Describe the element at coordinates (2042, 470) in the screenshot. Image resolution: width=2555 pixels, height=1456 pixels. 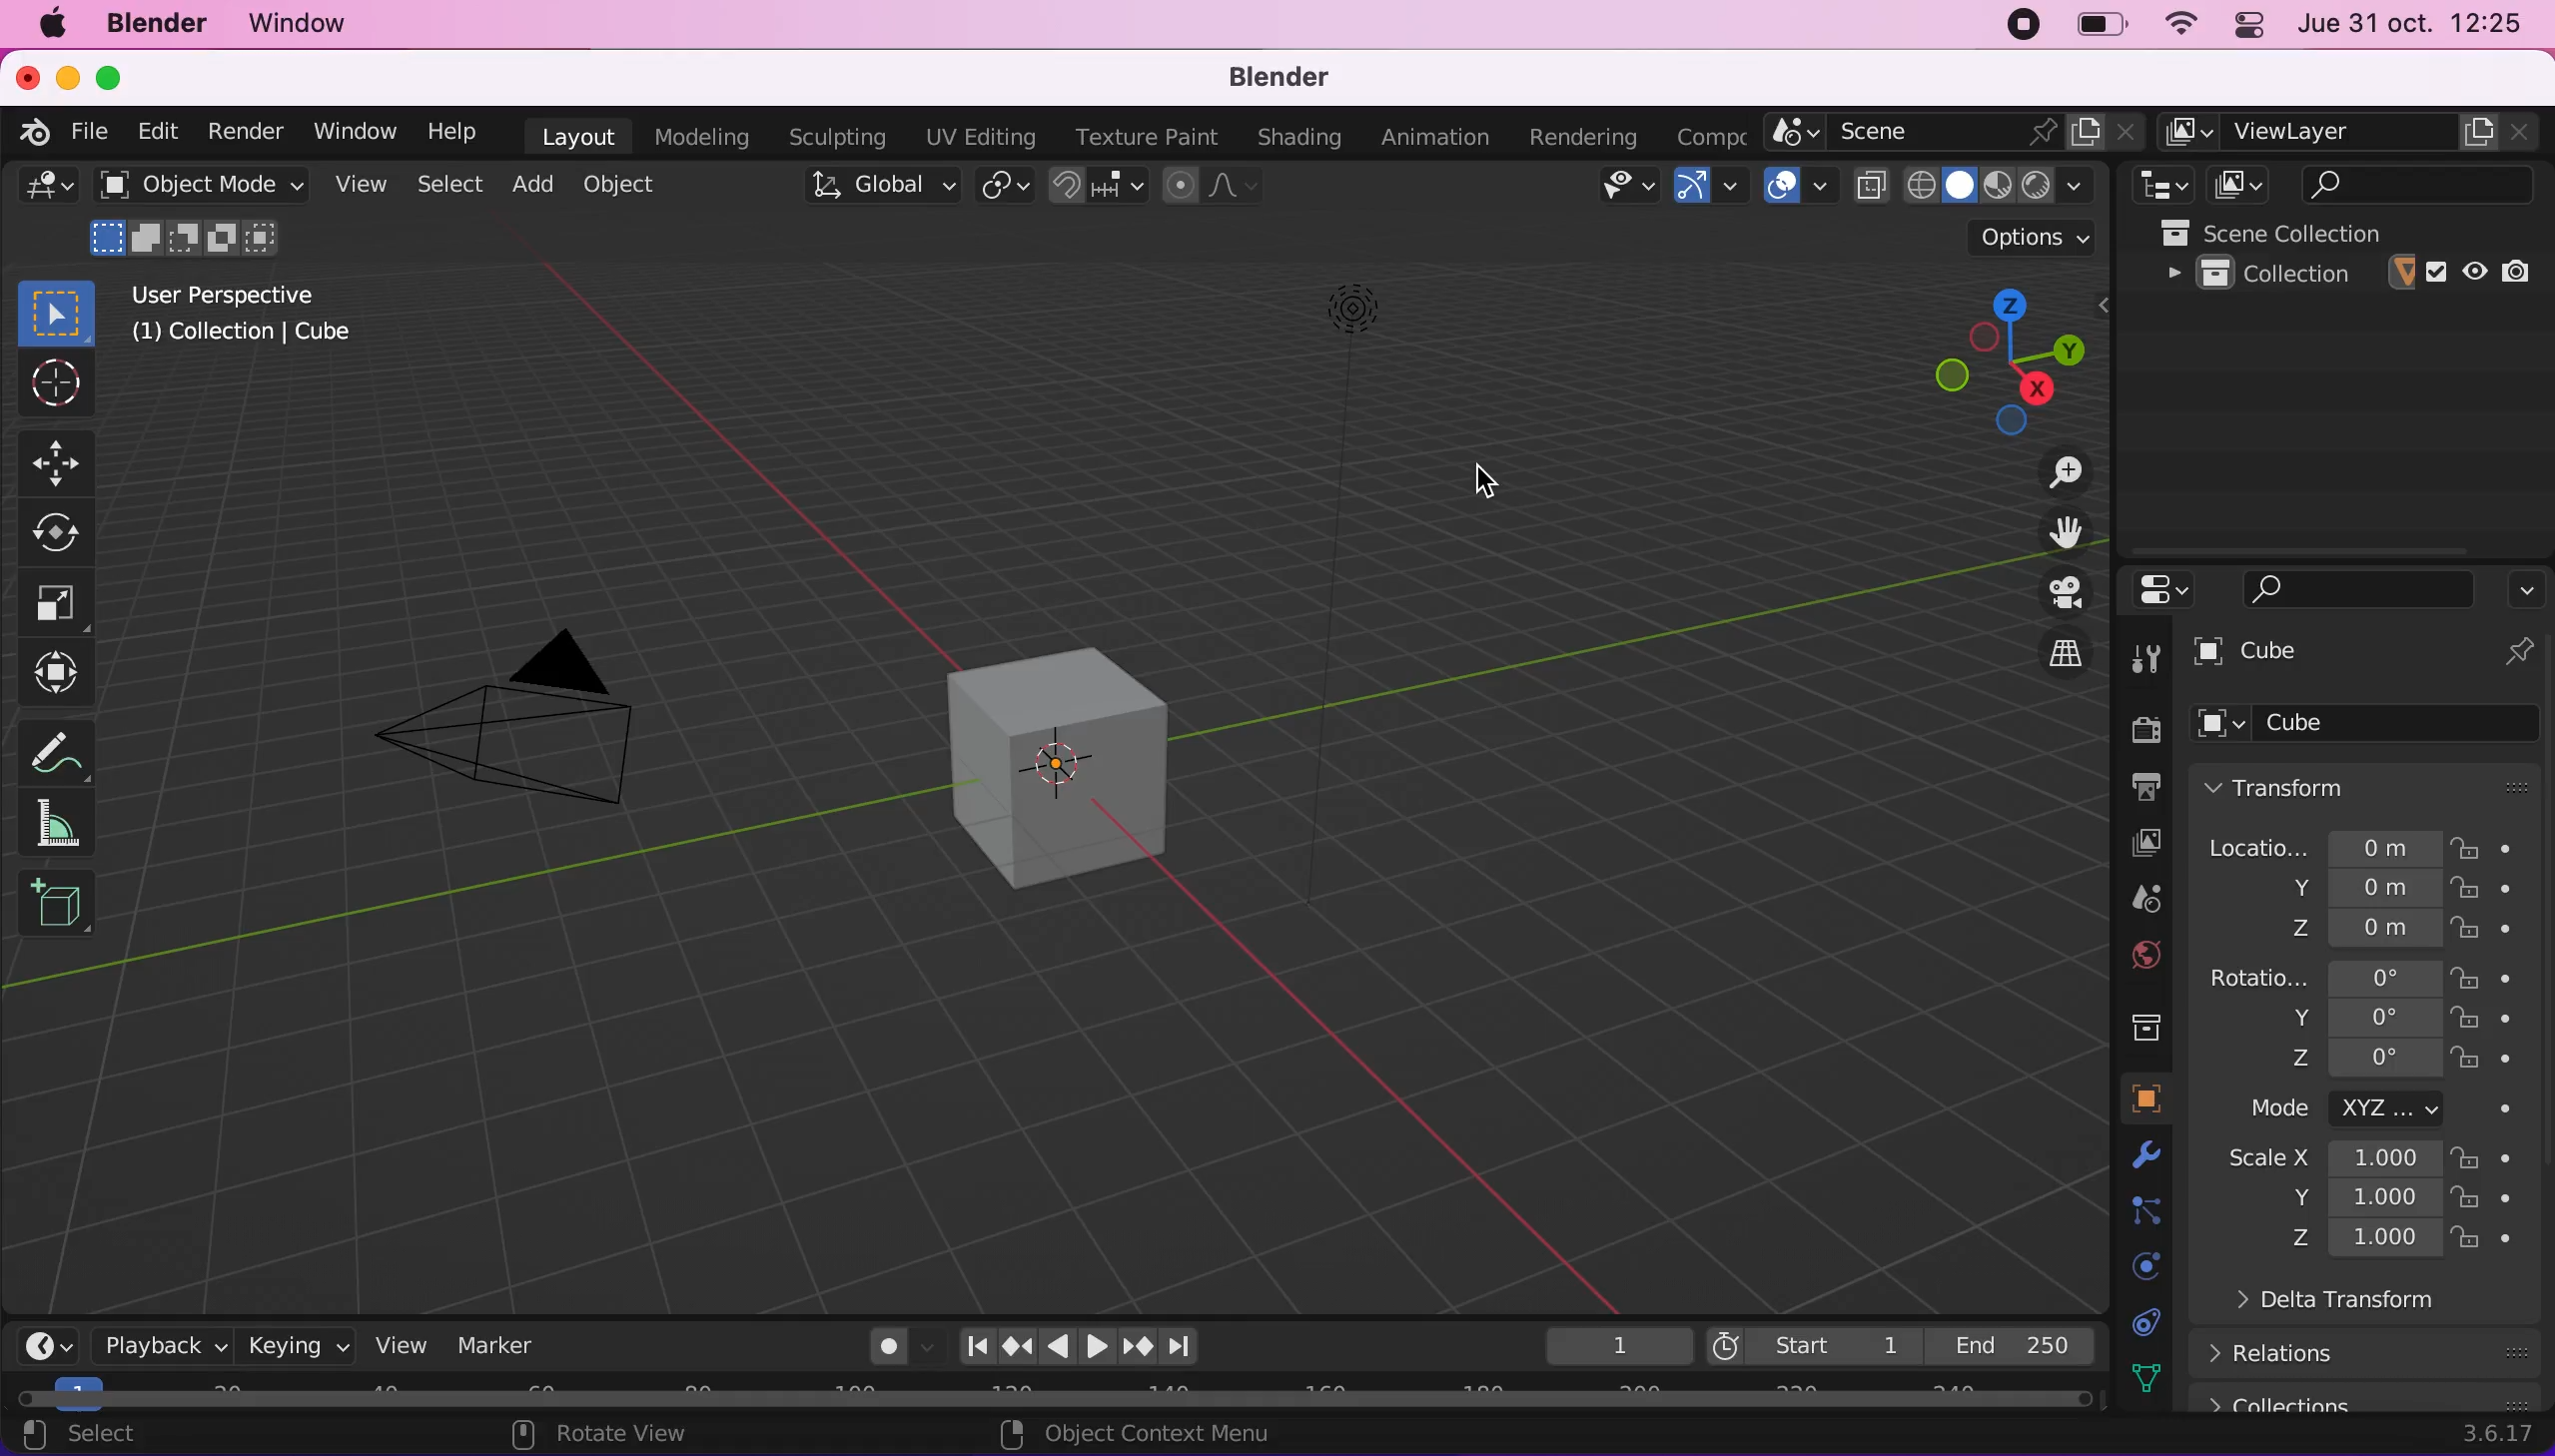
I see `zoom in/out` at that location.